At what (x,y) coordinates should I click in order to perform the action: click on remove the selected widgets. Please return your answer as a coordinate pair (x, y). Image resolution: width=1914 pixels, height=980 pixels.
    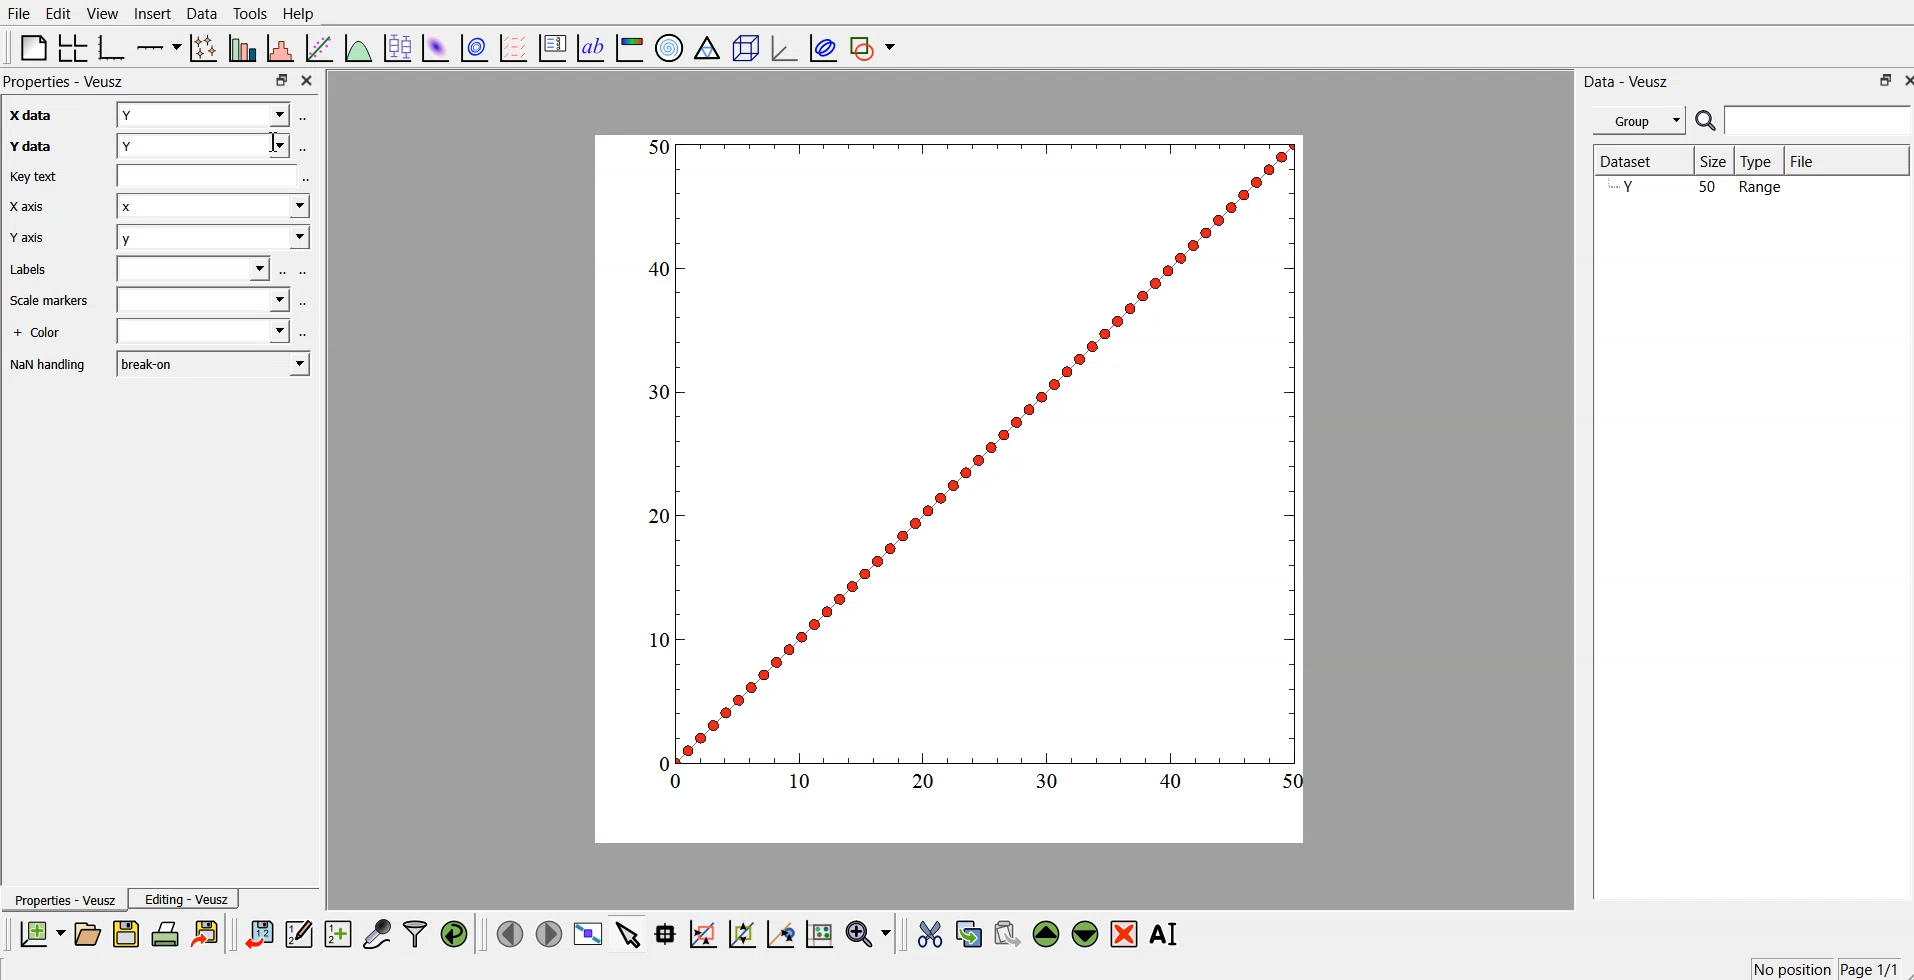
    Looking at the image, I should click on (1125, 935).